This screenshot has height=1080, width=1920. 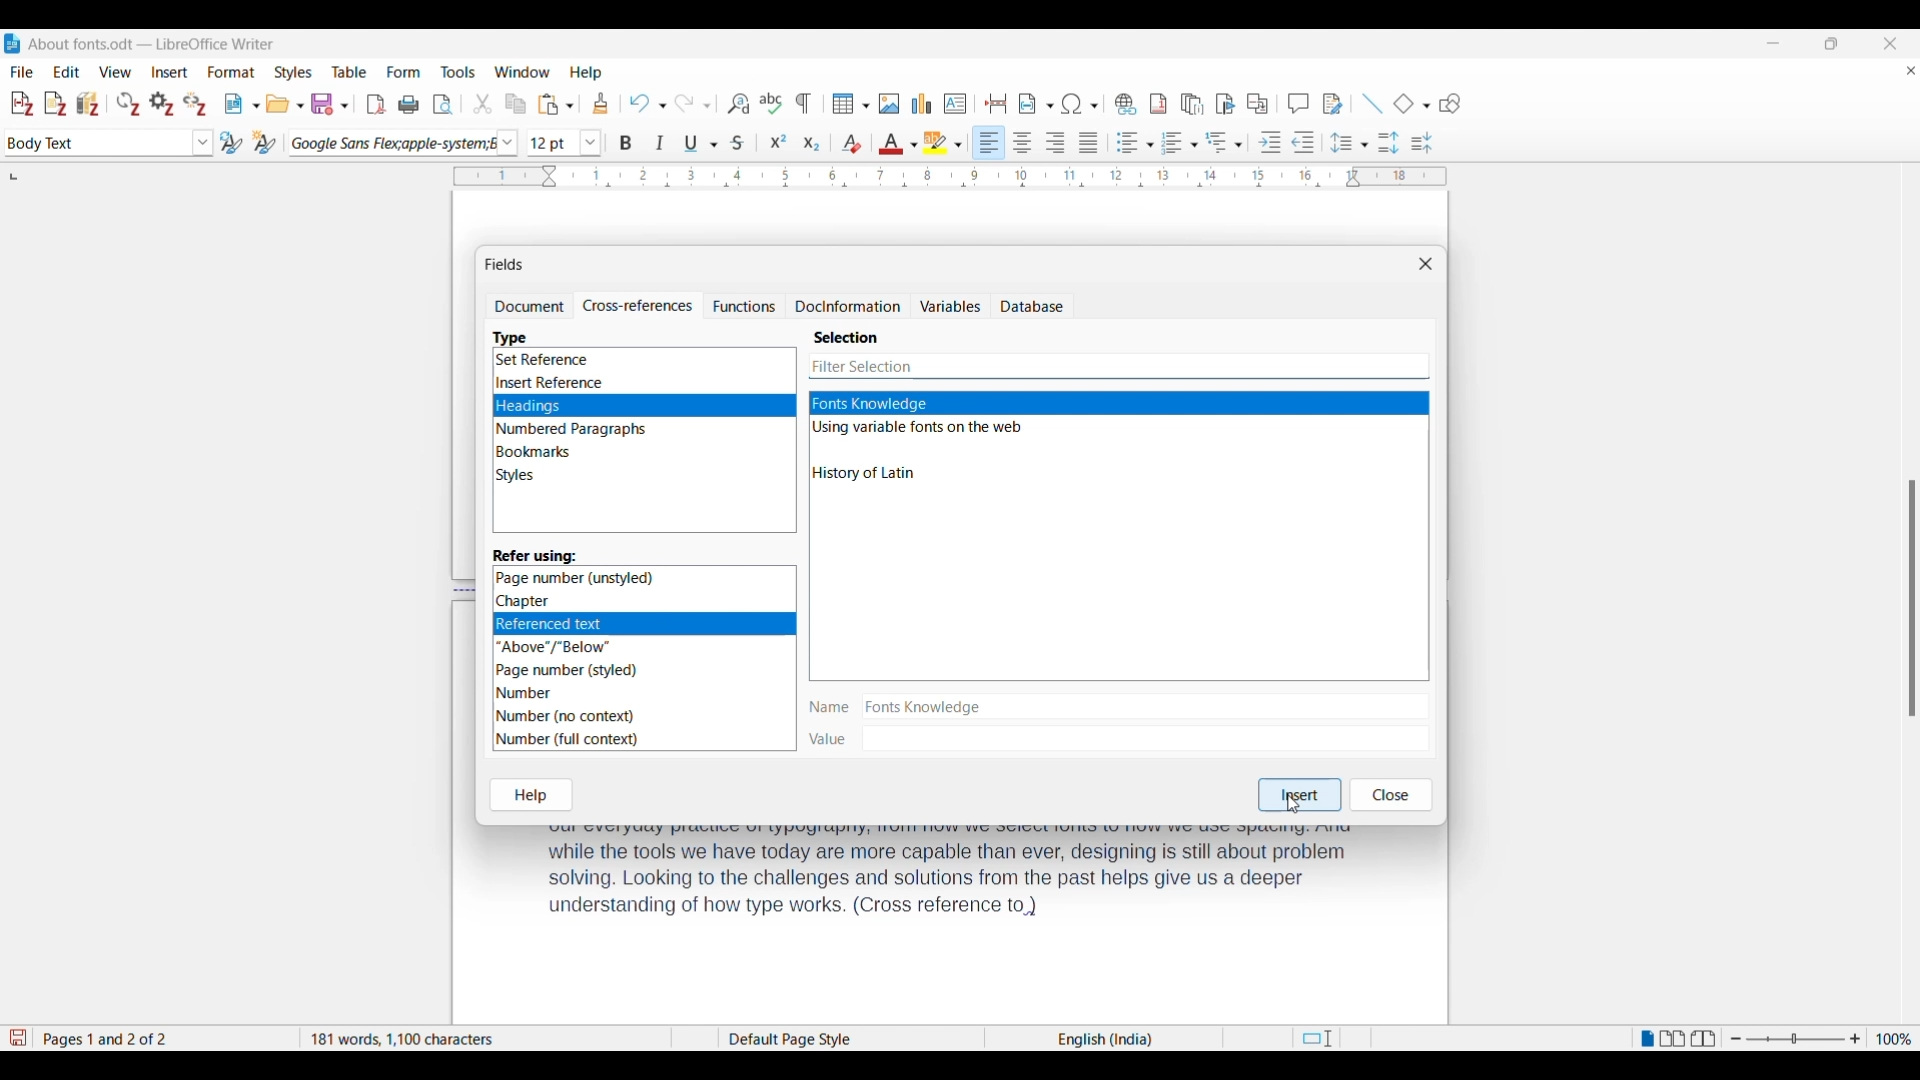 I want to click on Form menu, so click(x=404, y=72).